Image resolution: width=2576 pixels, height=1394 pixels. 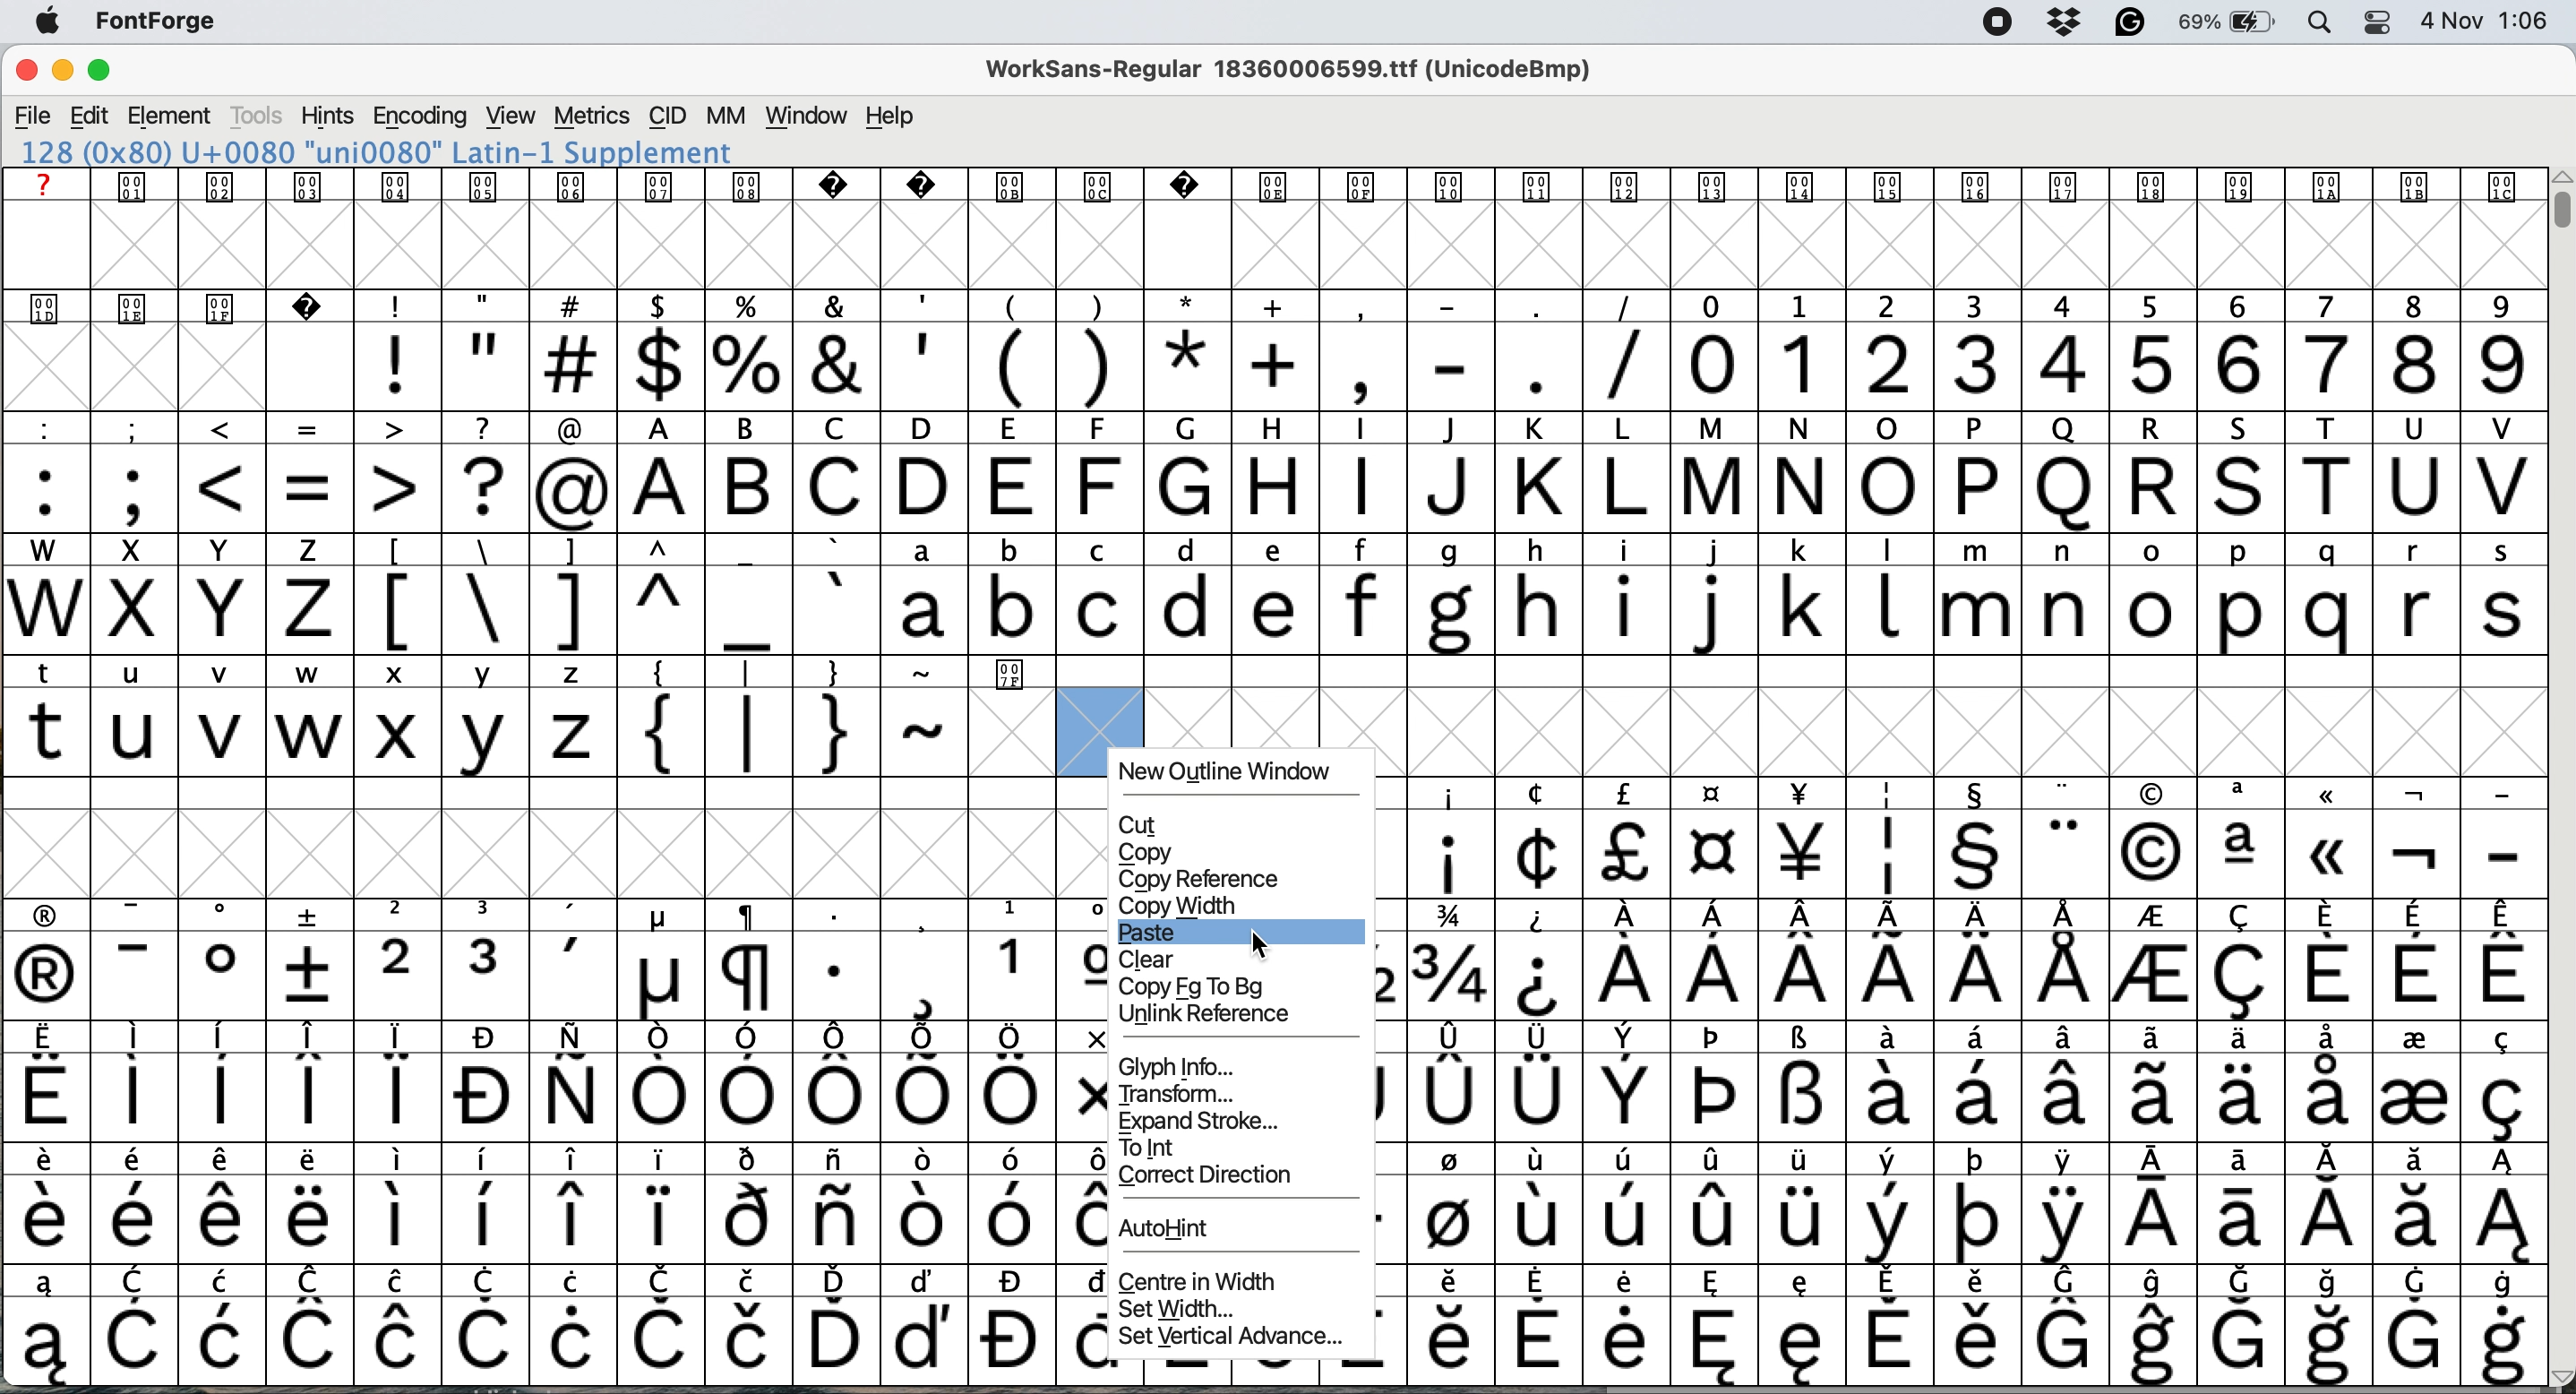 What do you see at coordinates (556, 850) in the screenshot?
I see `glyph grid` at bounding box center [556, 850].